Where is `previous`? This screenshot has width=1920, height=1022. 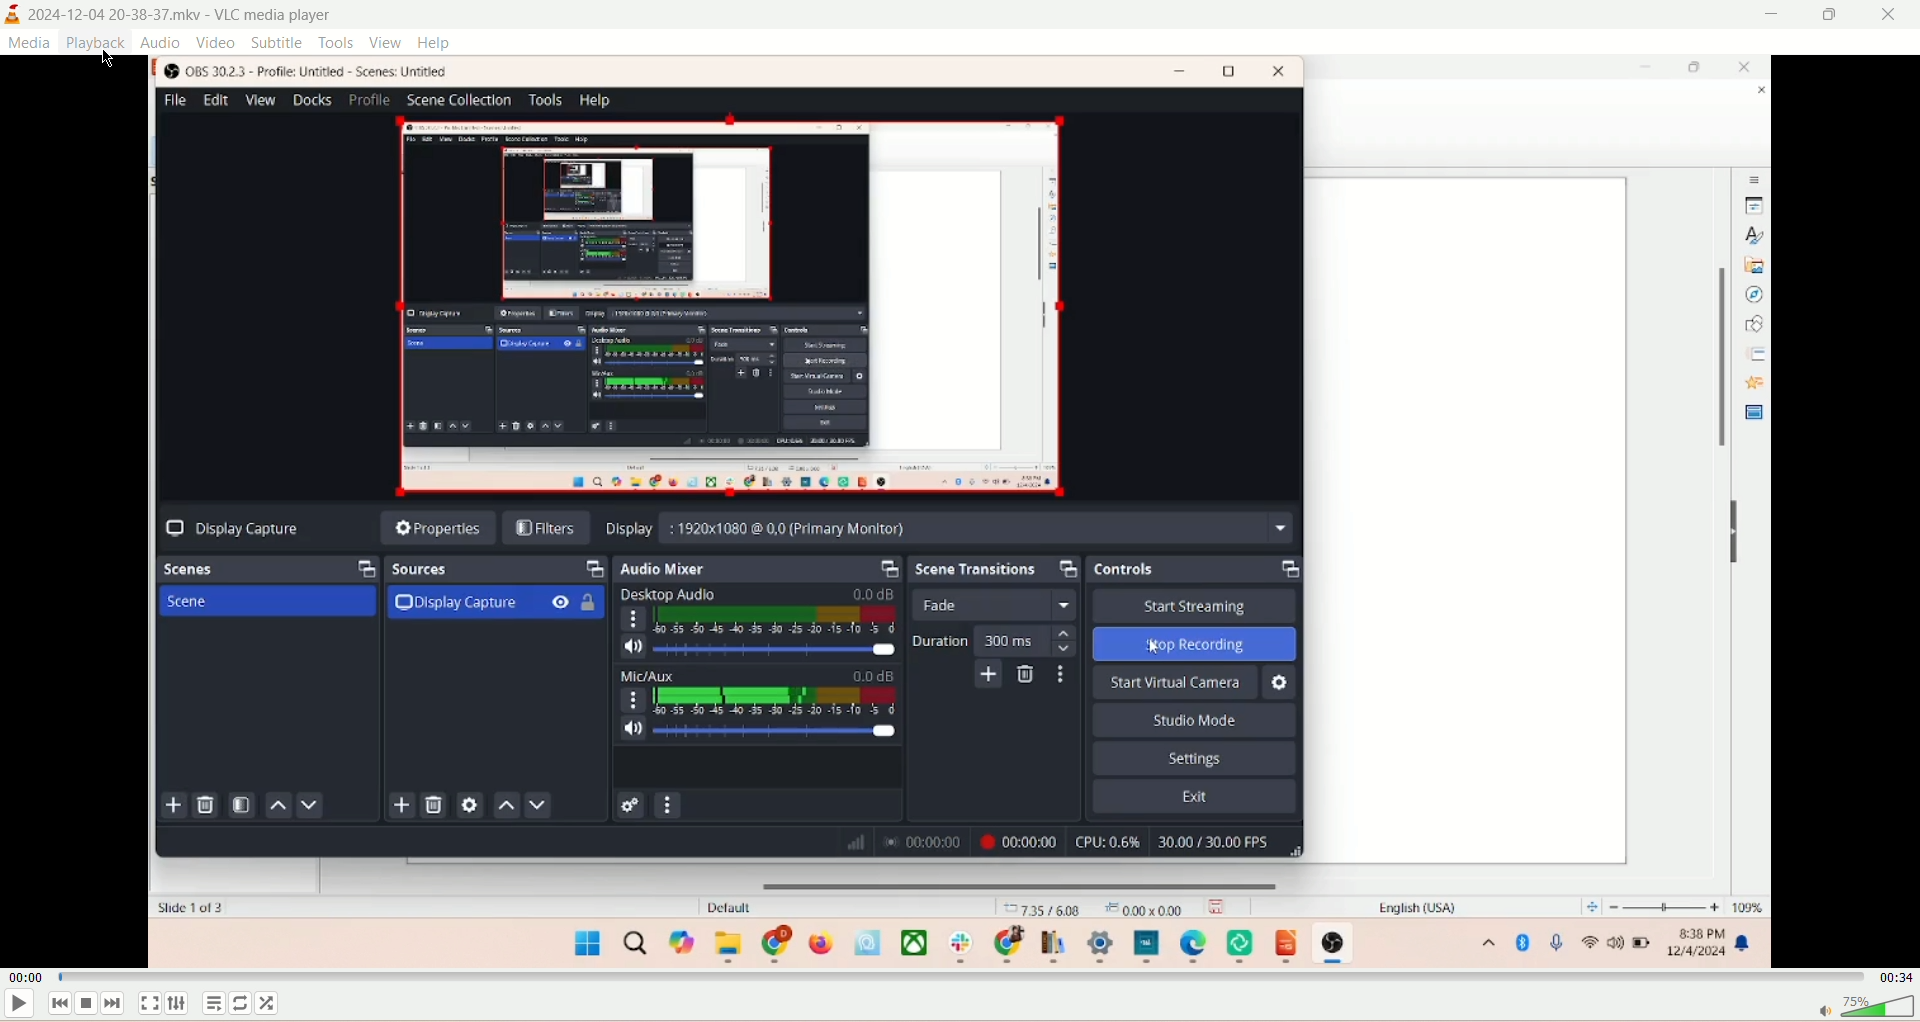
previous is located at coordinates (57, 1006).